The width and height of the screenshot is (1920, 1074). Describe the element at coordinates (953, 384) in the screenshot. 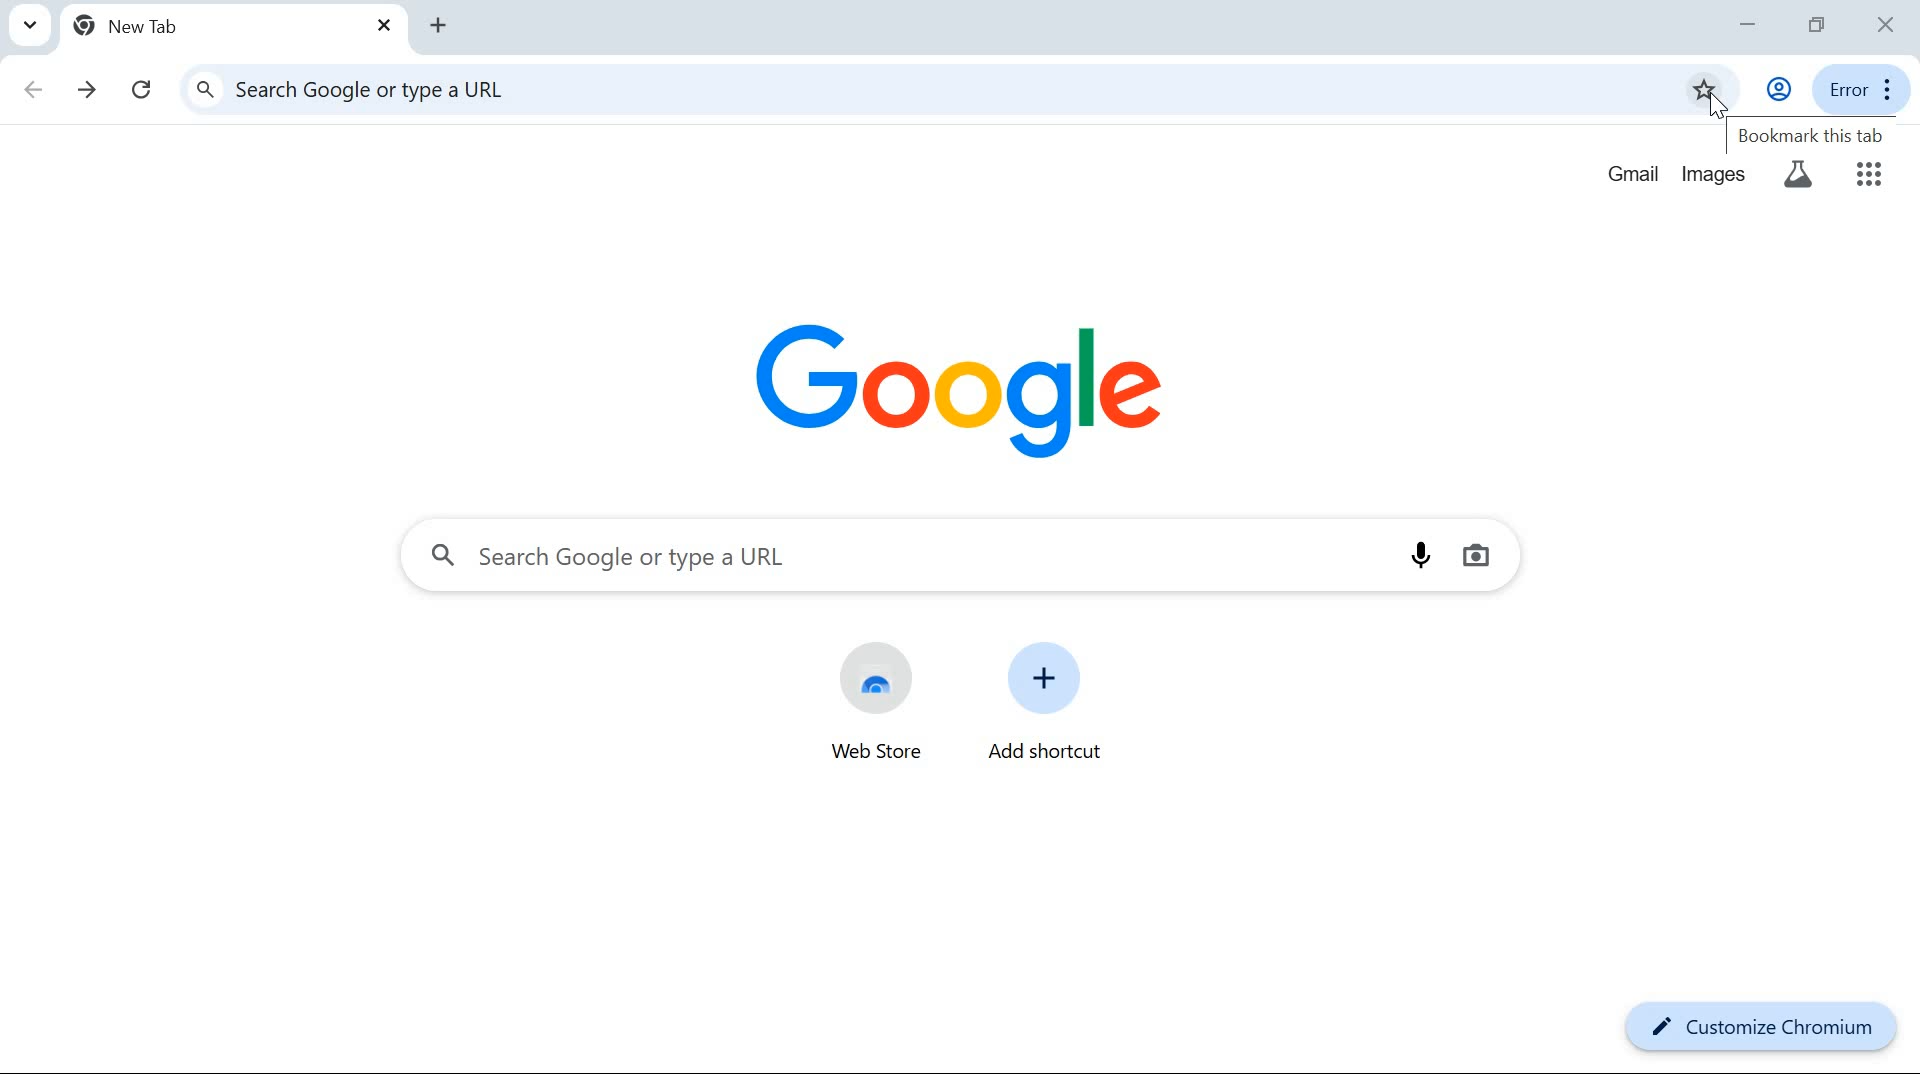

I see `logo` at that location.